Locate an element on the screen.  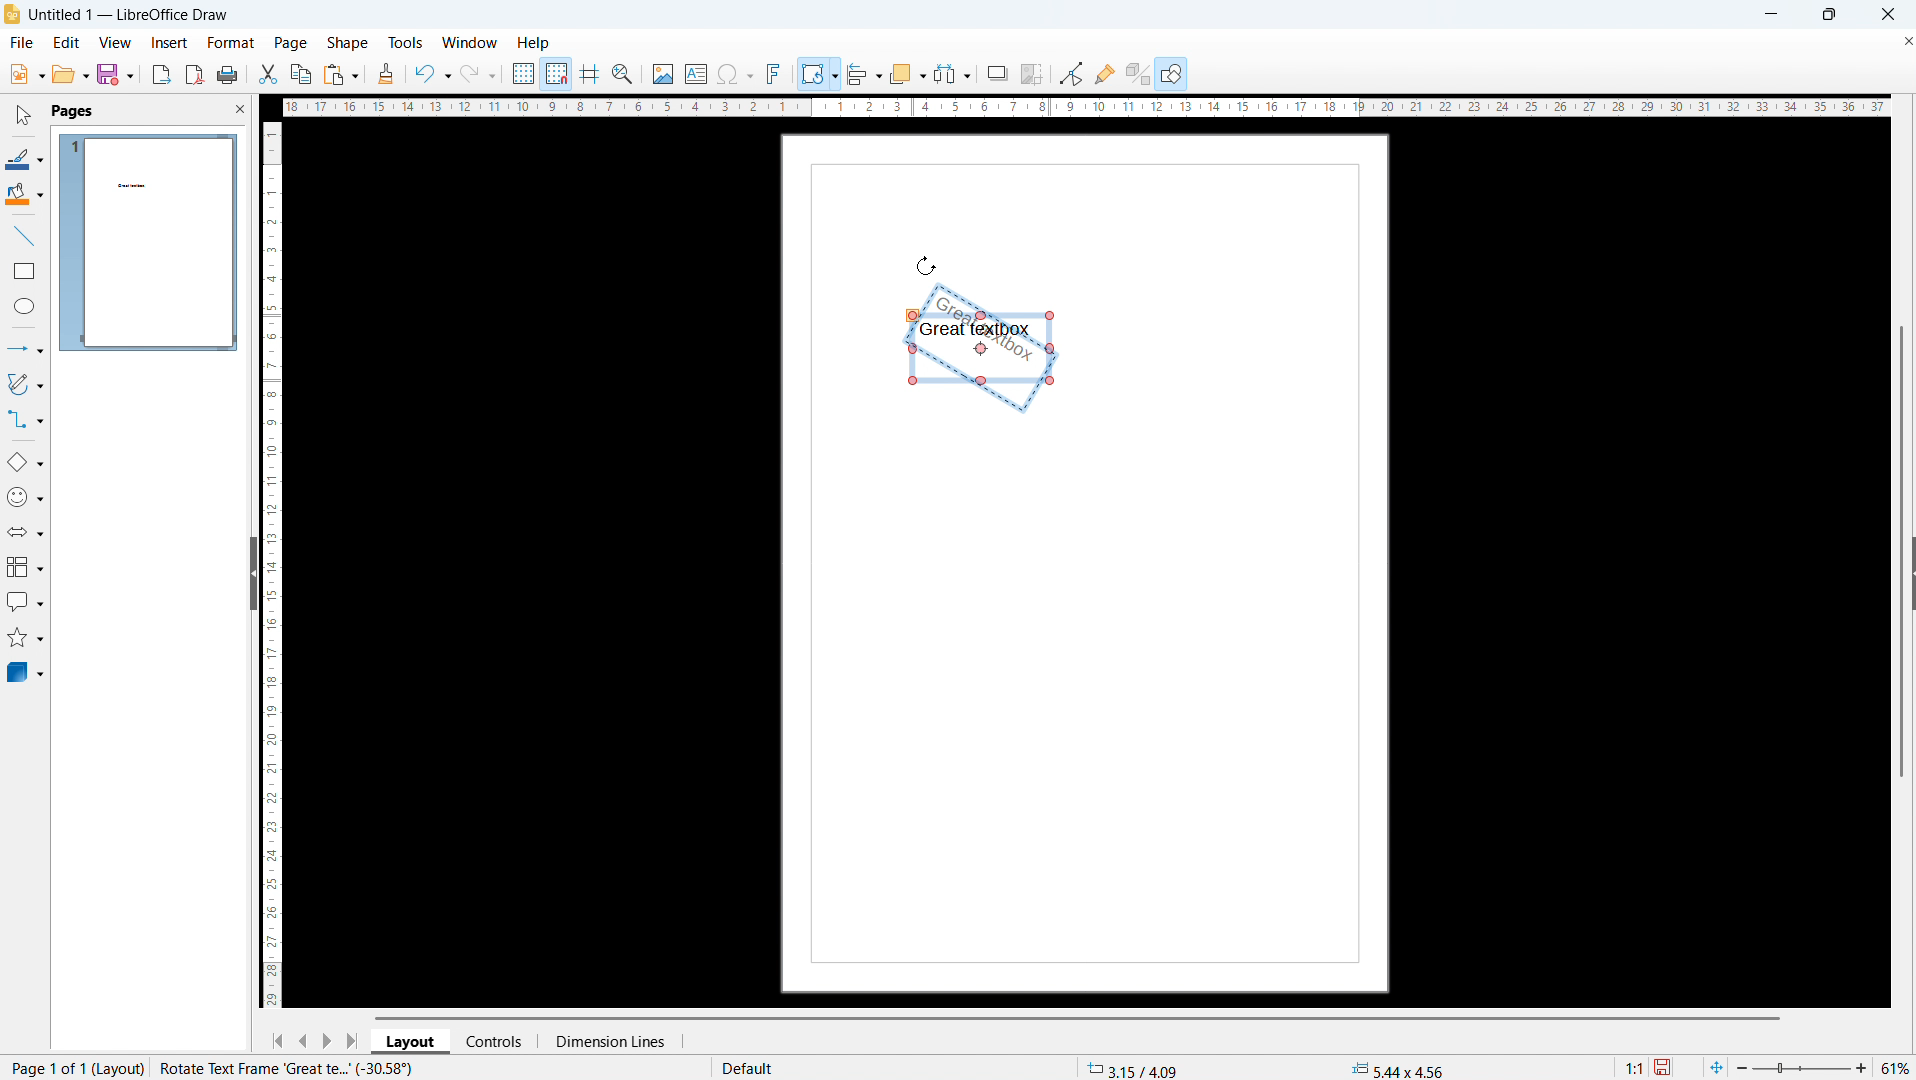
format is located at coordinates (229, 42).